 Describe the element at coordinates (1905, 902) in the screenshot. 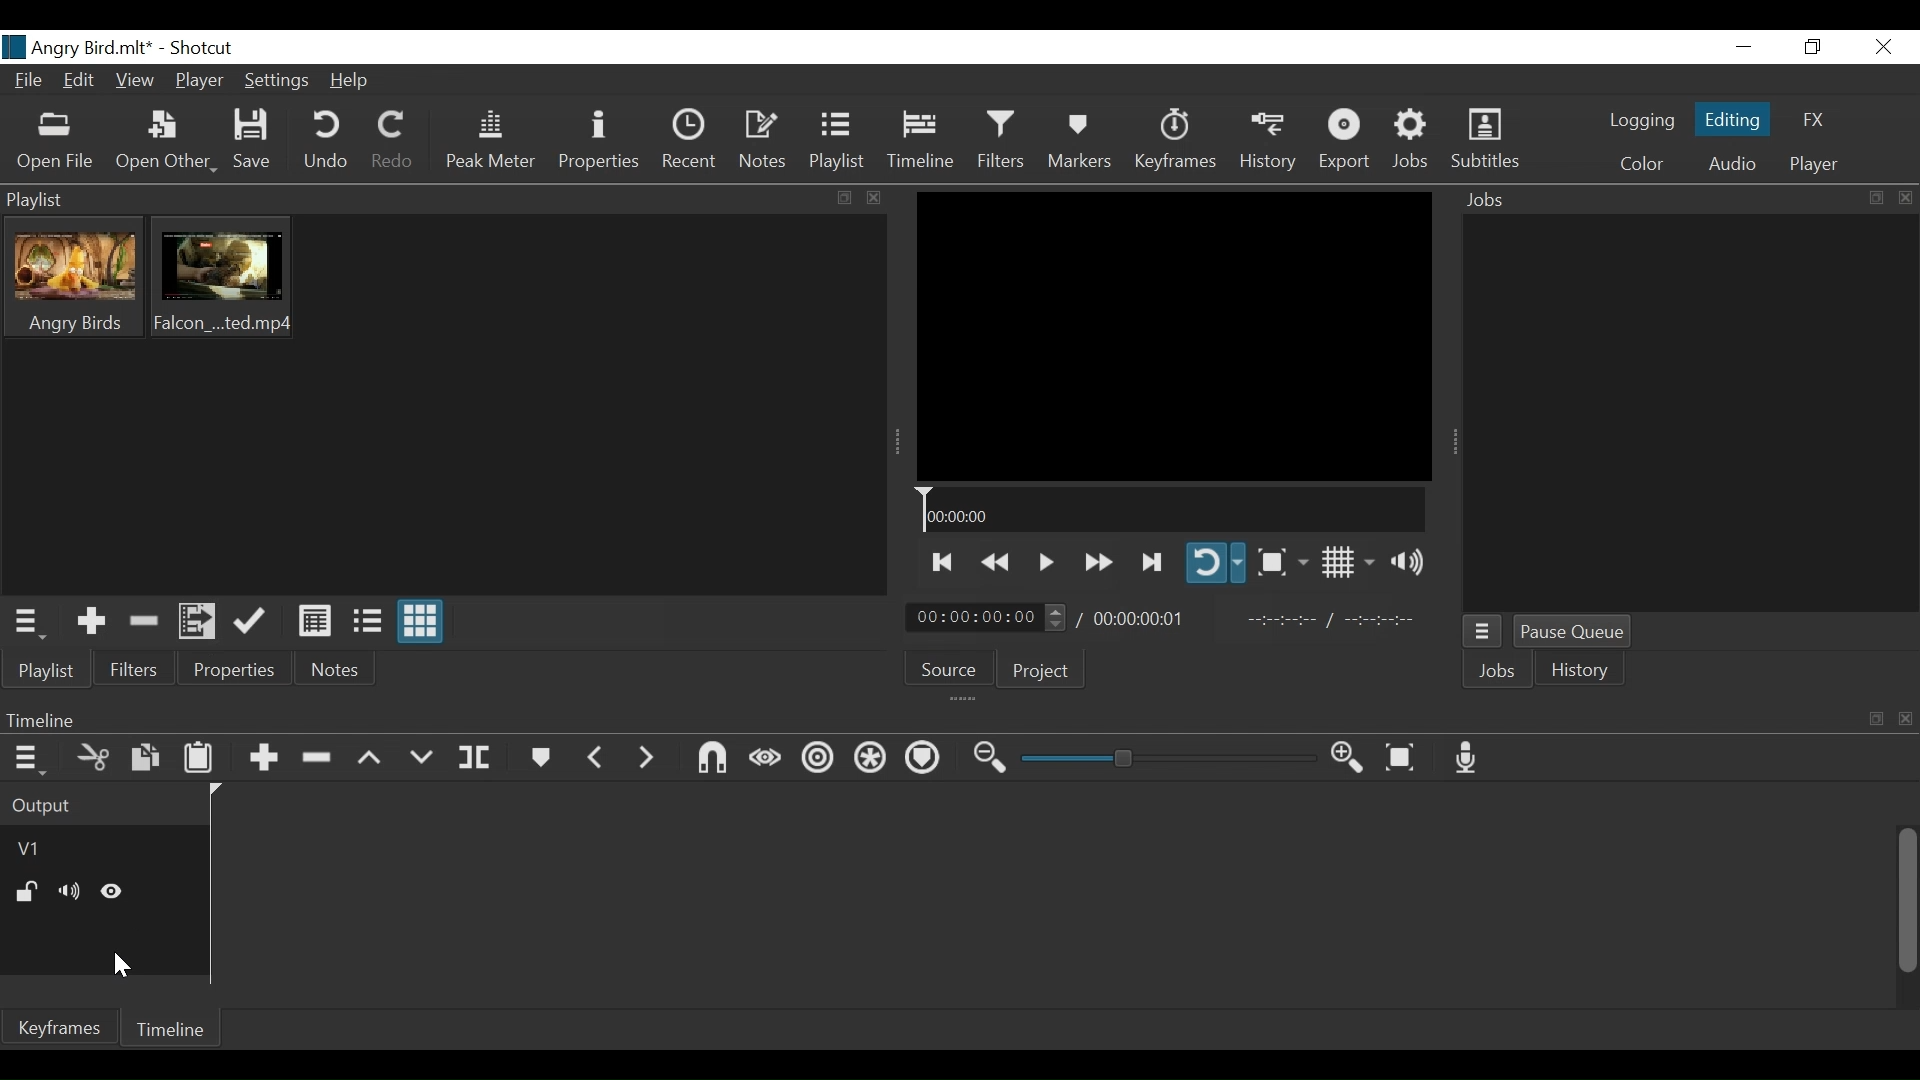

I see `Vertical Scroll bar` at that location.